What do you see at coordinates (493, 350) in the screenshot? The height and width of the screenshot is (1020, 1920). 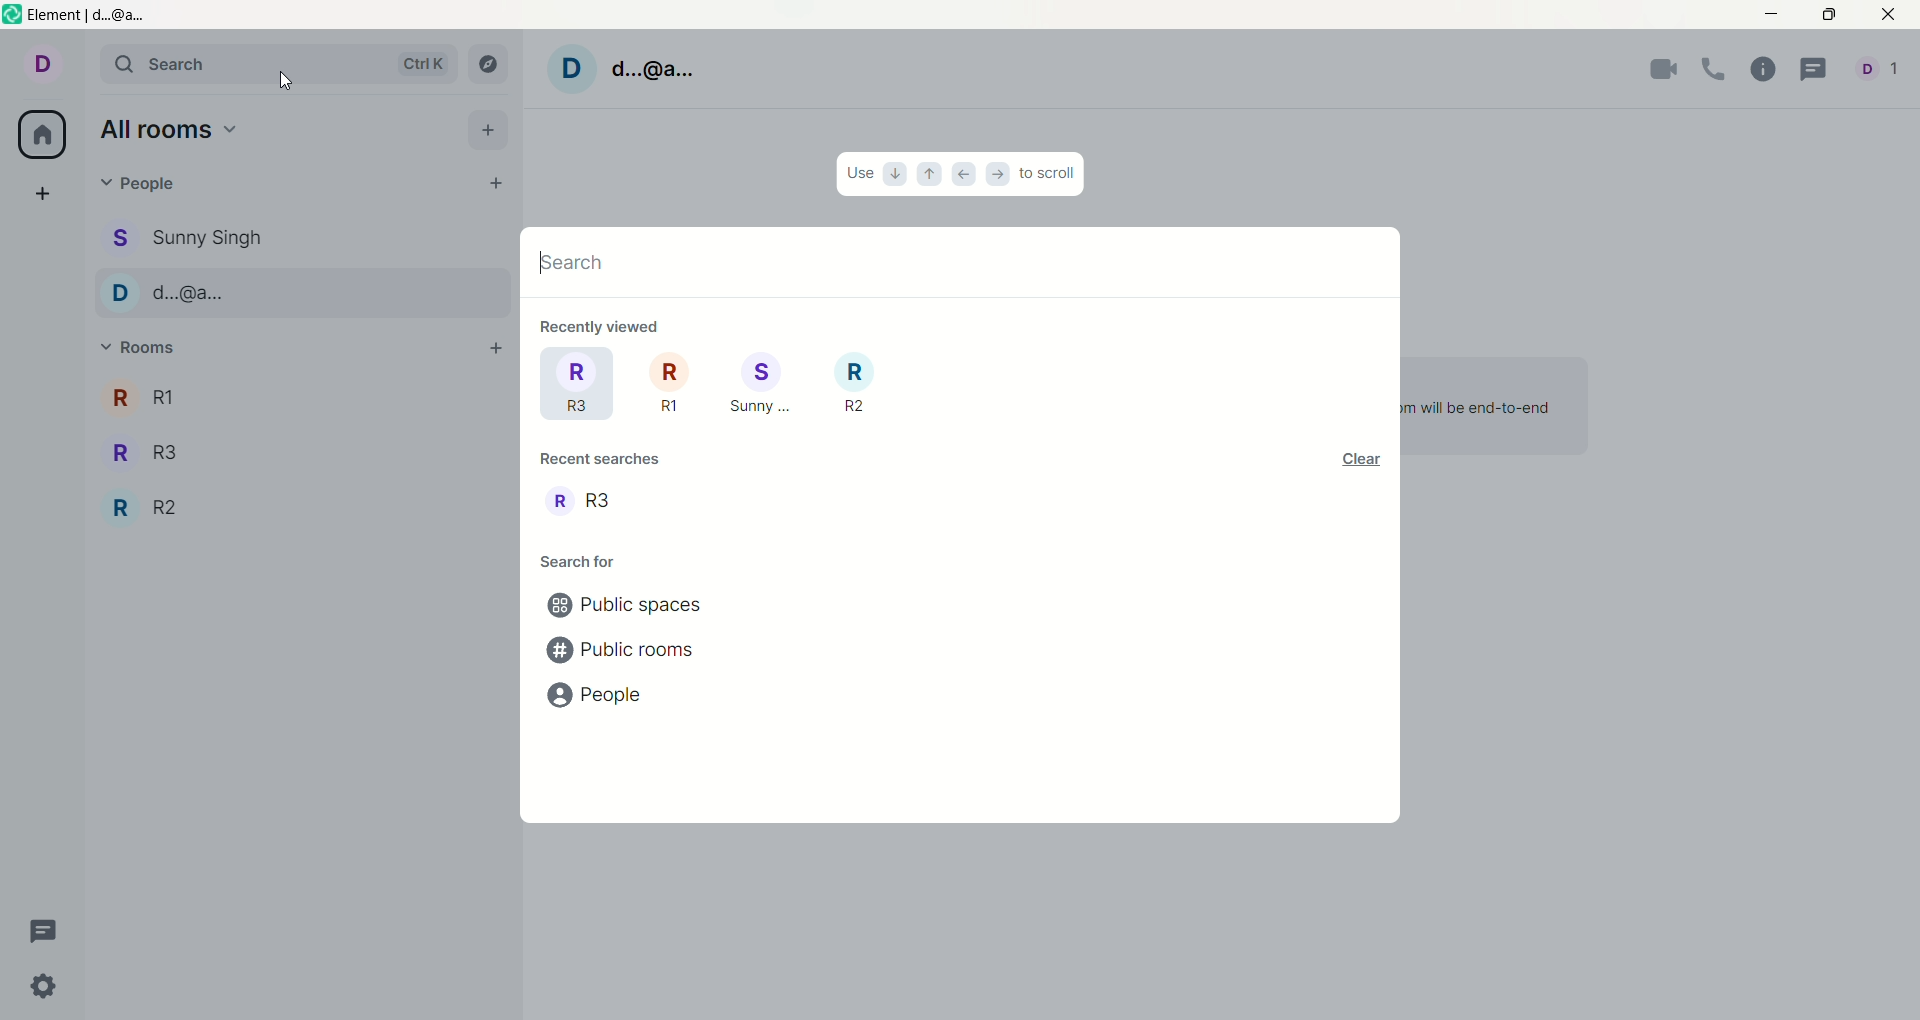 I see `add room` at bounding box center [493, 350].